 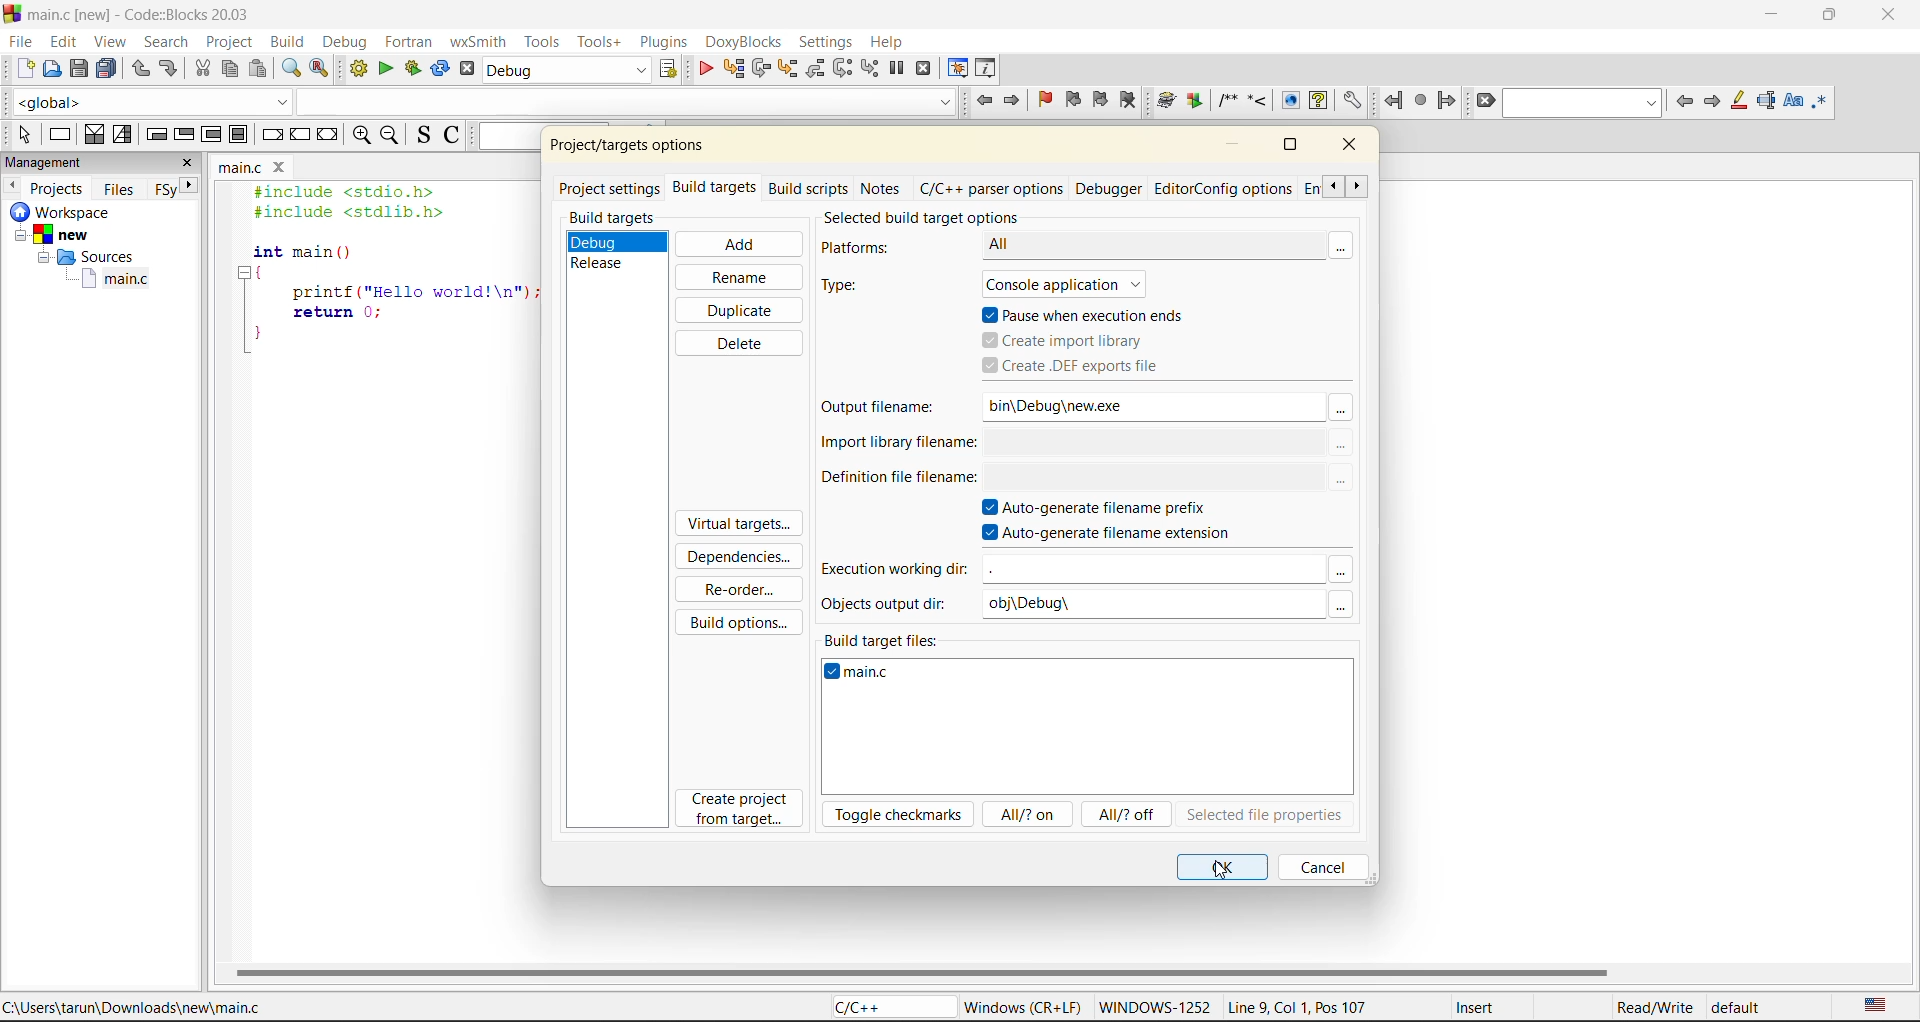 What do you see at coordinates (736, 343) in the screenshot?
I see `delete` at bounding box center [736, 343].